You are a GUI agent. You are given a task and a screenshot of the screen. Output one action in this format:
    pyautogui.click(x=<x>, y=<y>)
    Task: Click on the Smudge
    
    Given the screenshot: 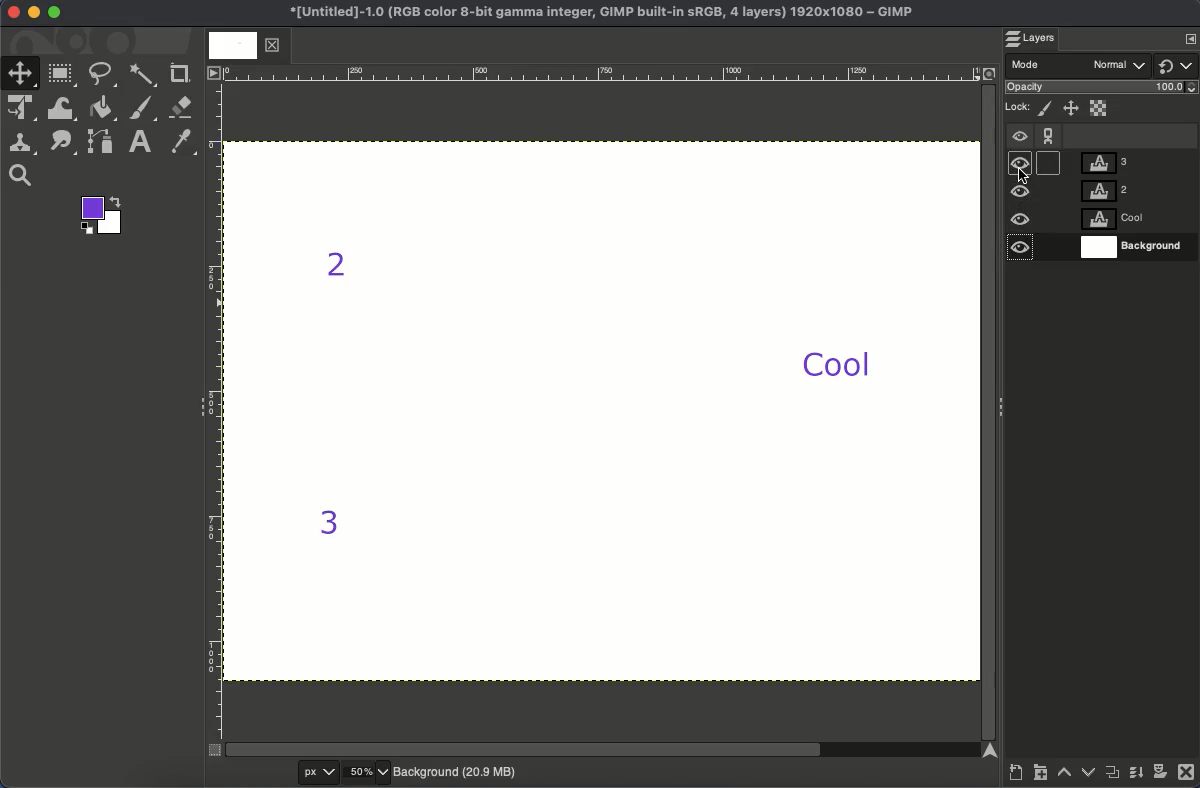 What is the action you would take?
    pyautogui.click(x=61, y=143)
    